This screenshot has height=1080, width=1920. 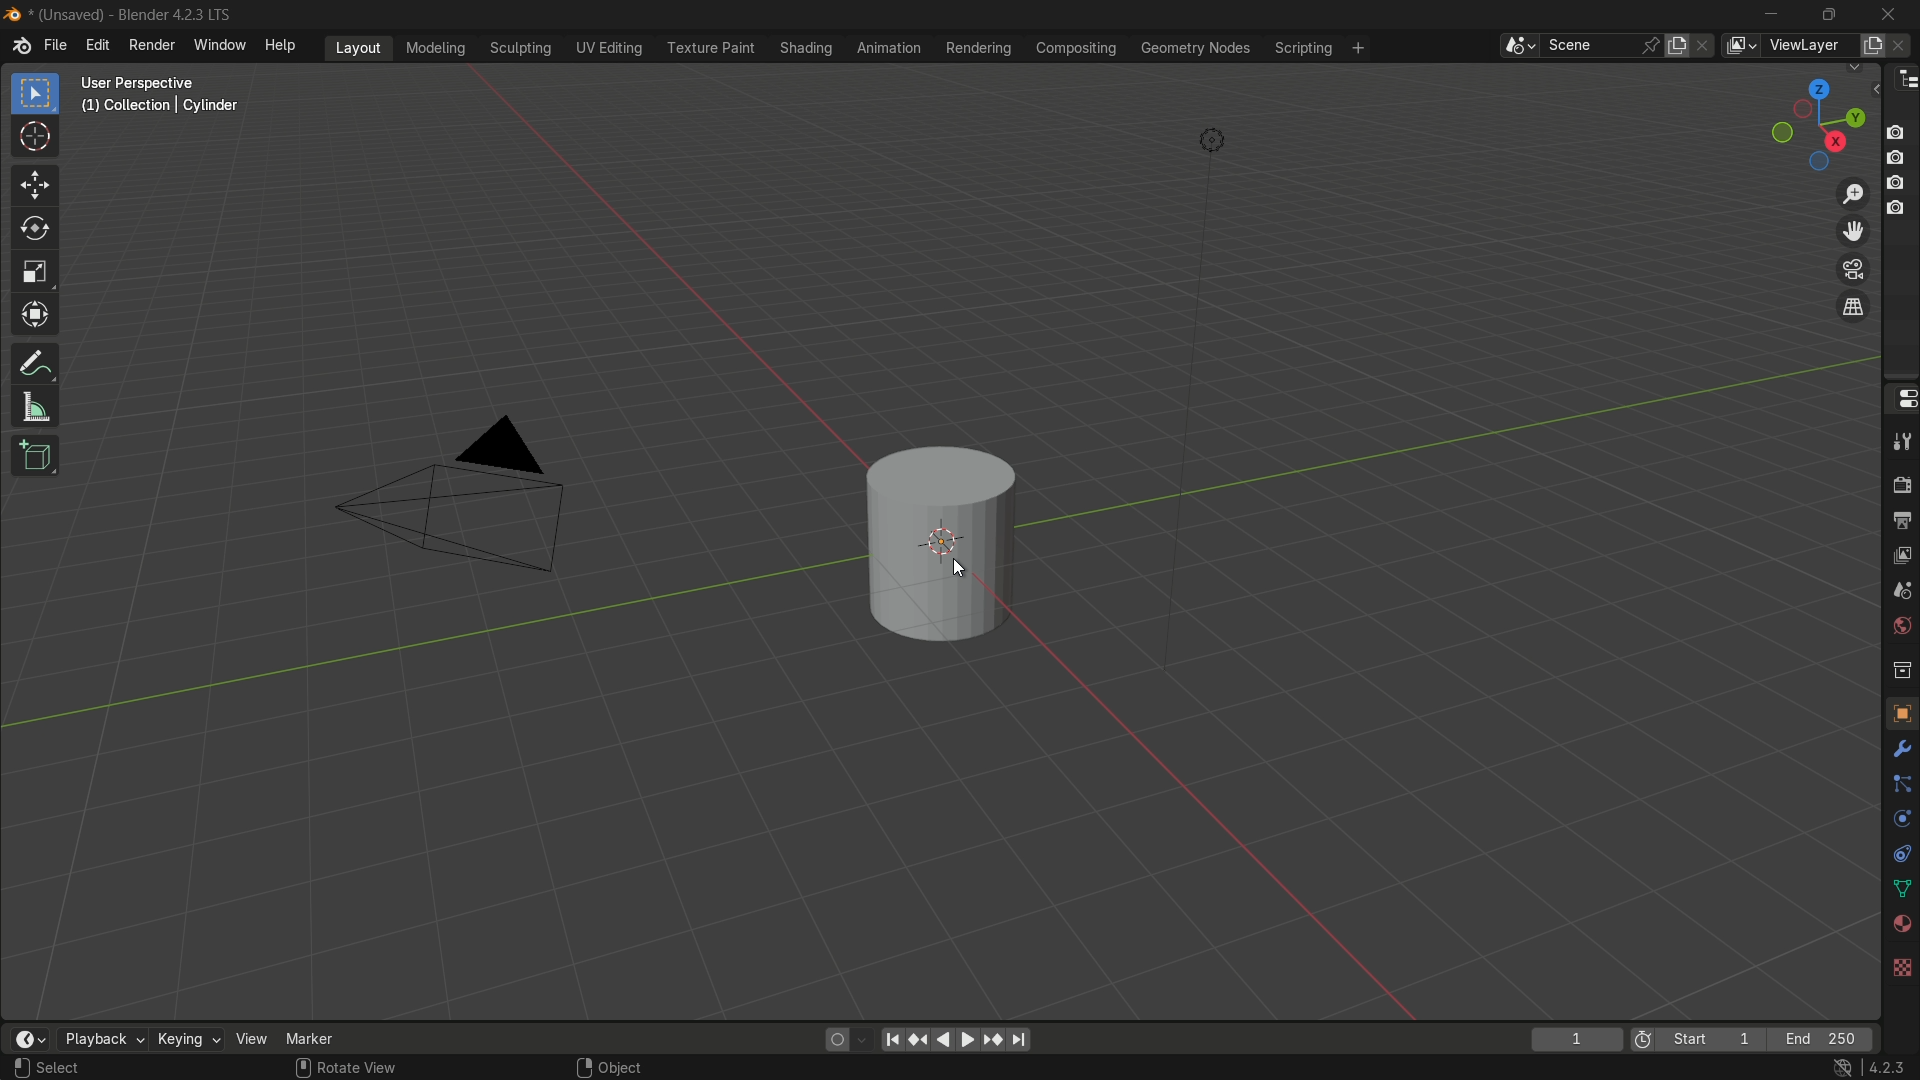 I want to click on remove view layer, so click(x=1903, y=46).